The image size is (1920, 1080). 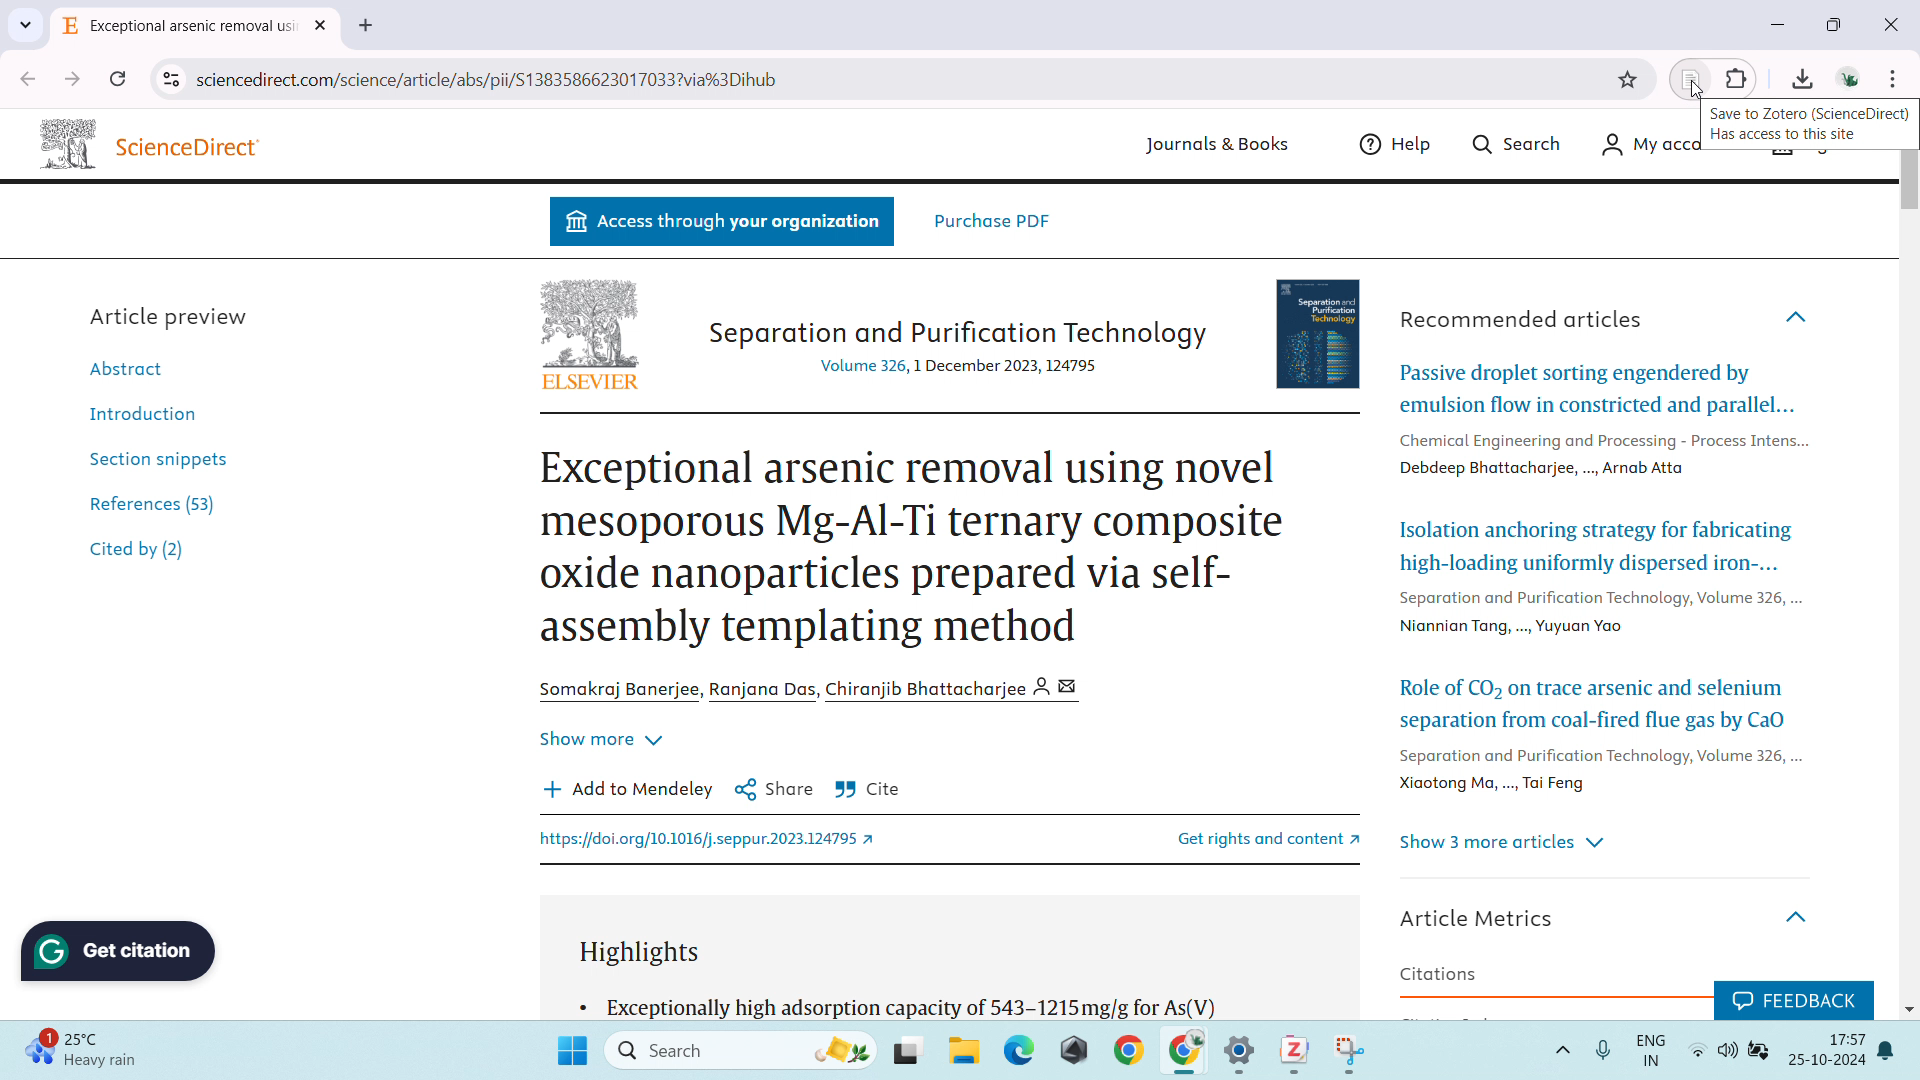 I want to click on https://doi.org/10.1016/j.seppur.2023.124795 2, so click(x=713, y=841).